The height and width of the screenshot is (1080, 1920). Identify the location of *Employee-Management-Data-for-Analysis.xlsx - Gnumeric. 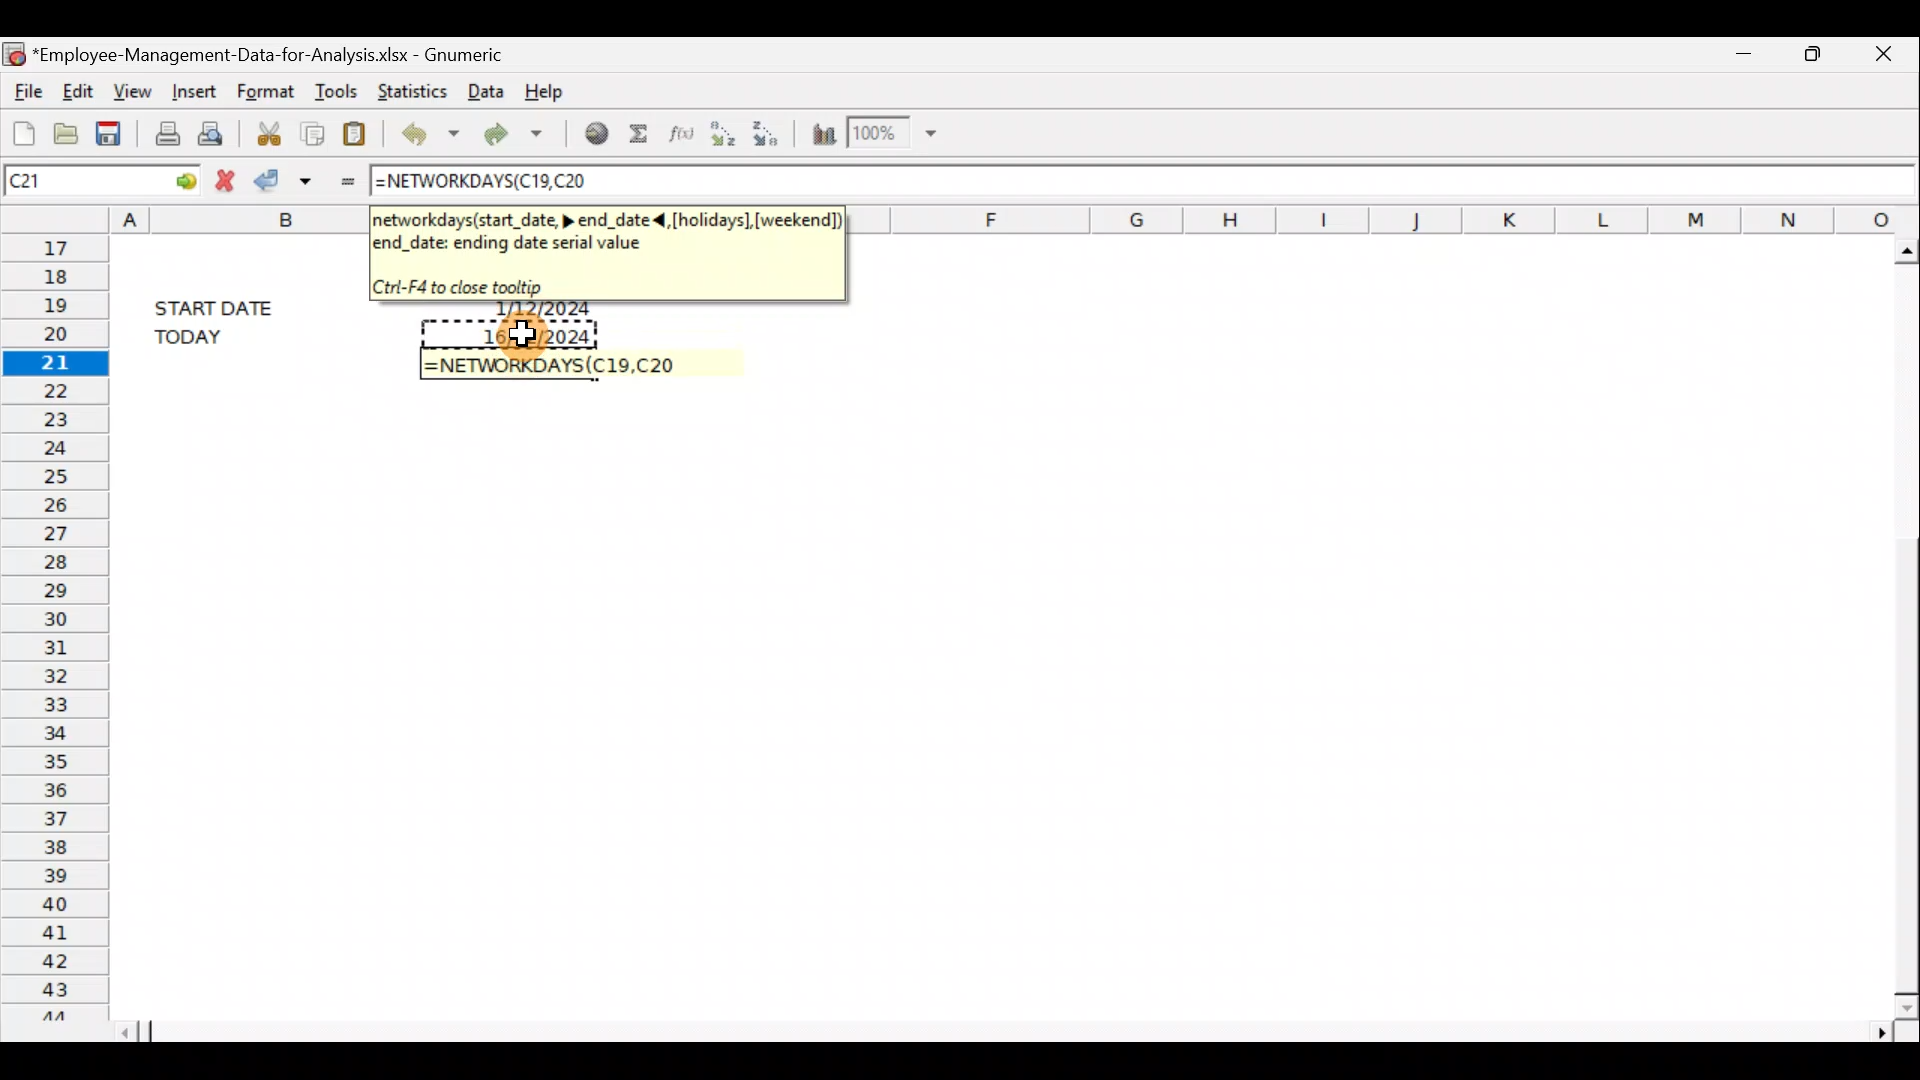
(271, 56).